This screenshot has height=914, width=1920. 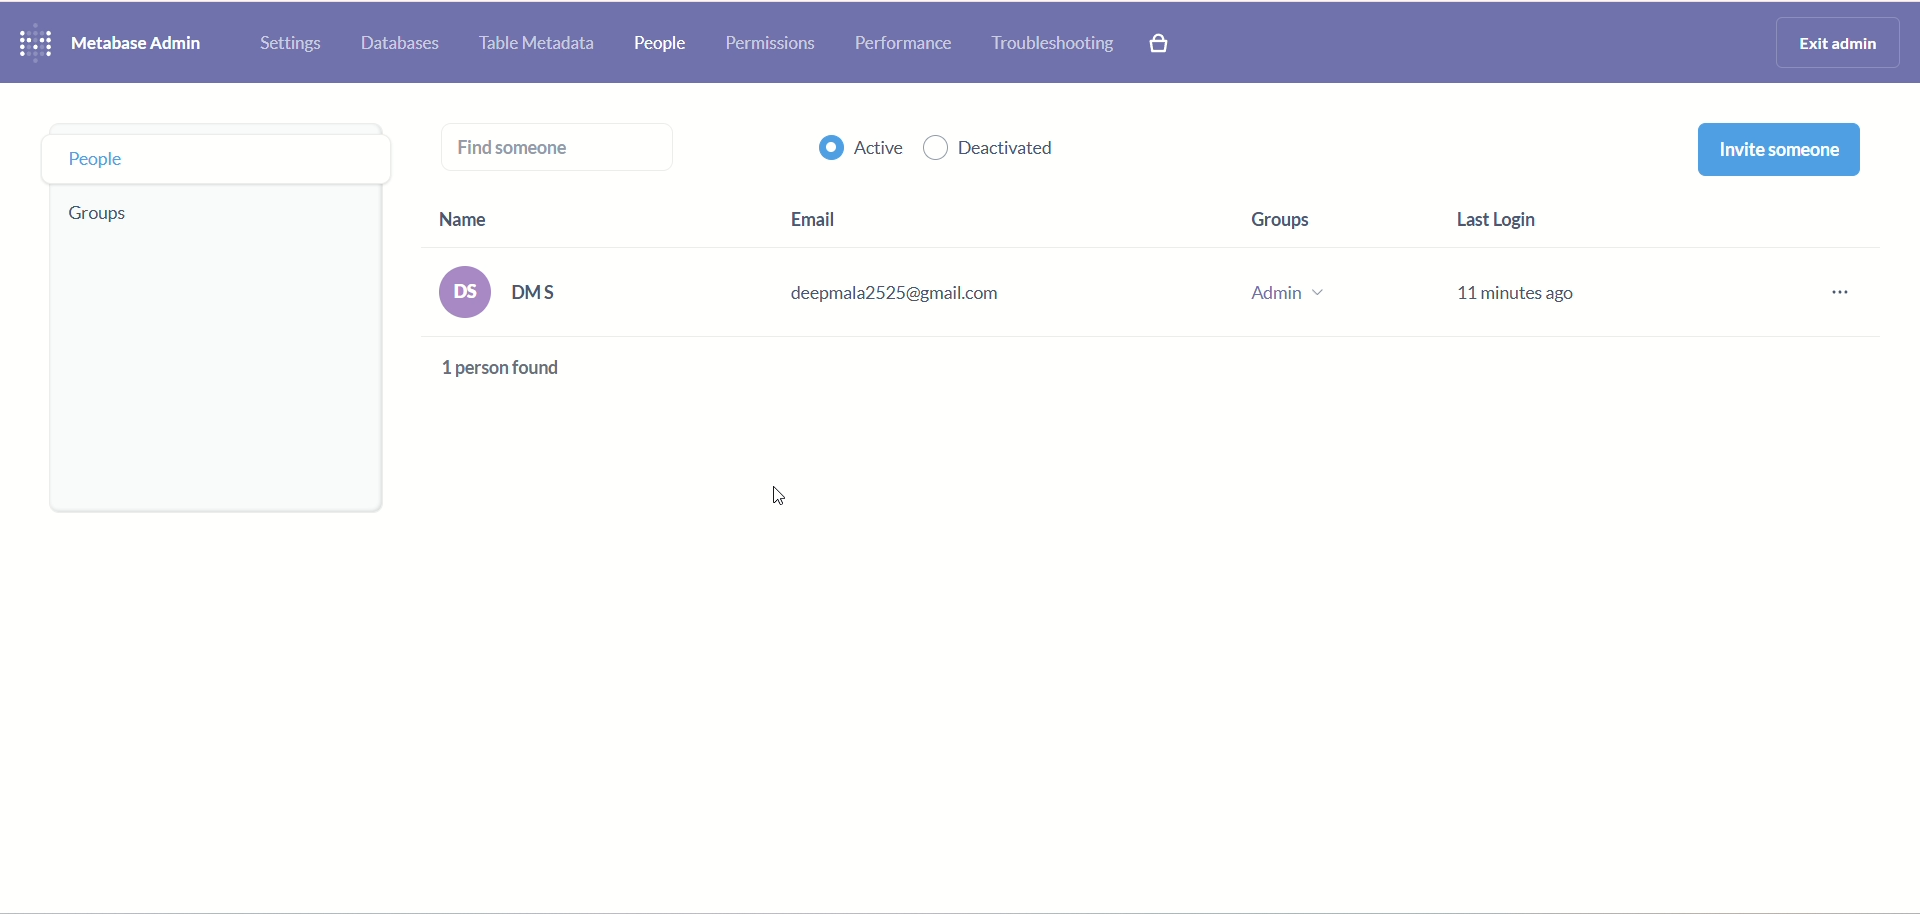 What do you see at coordinates (778, 494) in the screenshot?
I see `cursor` at bounding box center [778, 494].